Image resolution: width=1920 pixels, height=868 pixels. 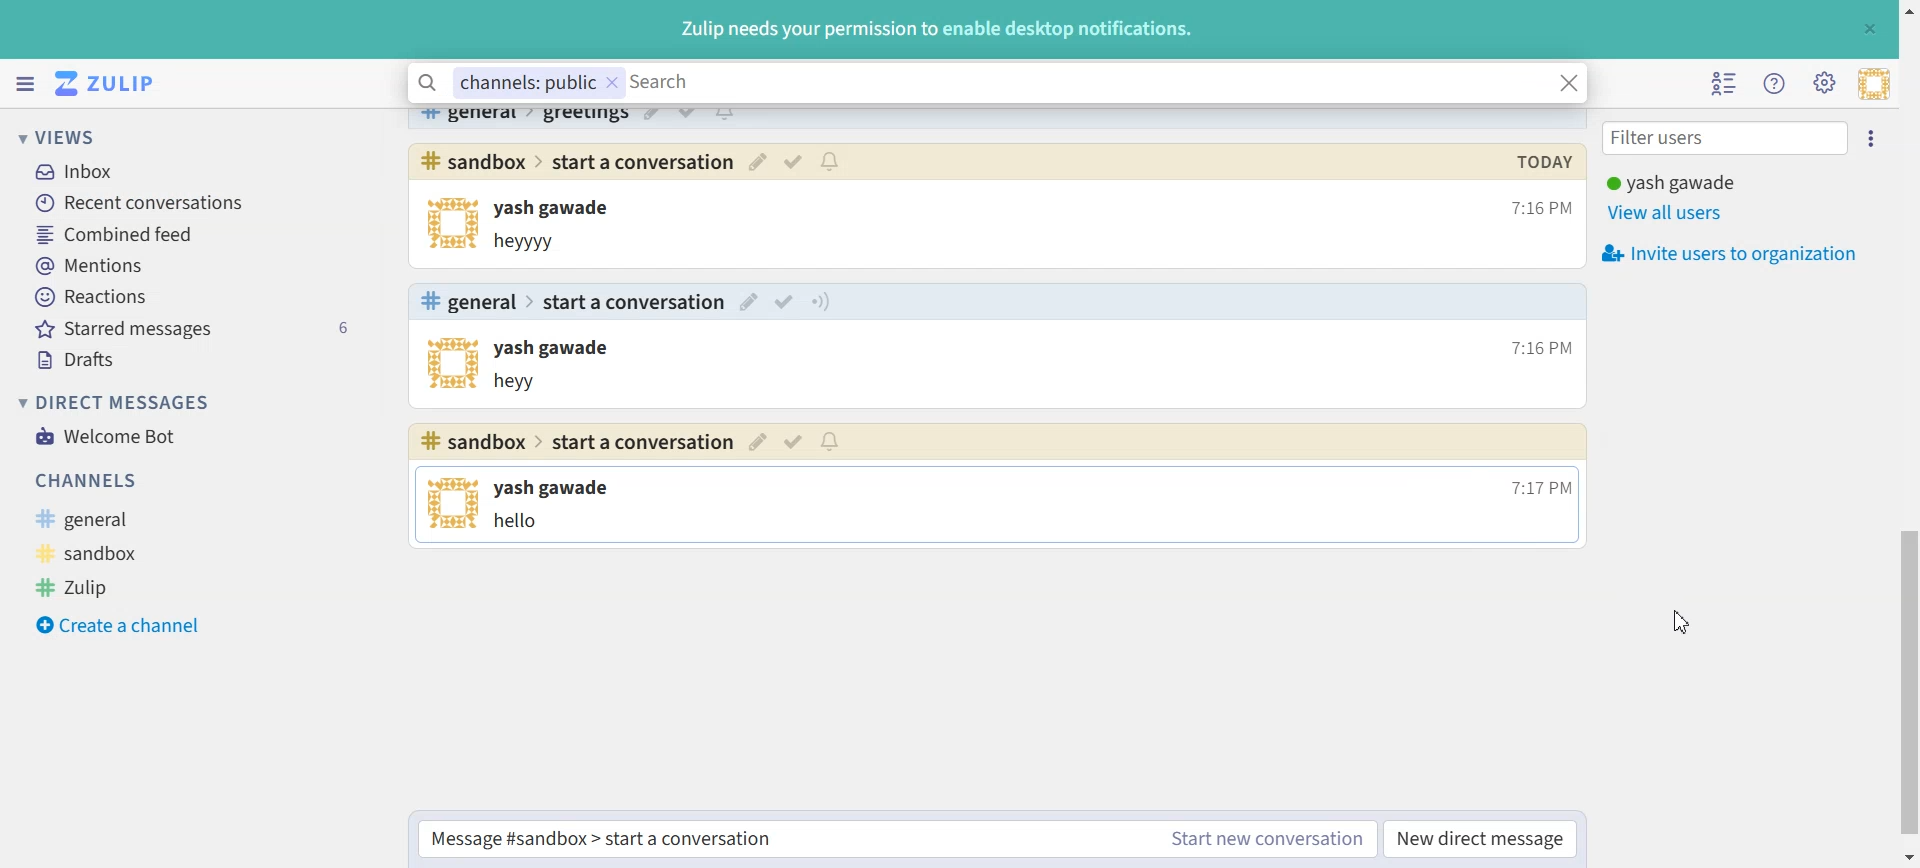 I want to click on profile picture, so click(x=448, y=224).